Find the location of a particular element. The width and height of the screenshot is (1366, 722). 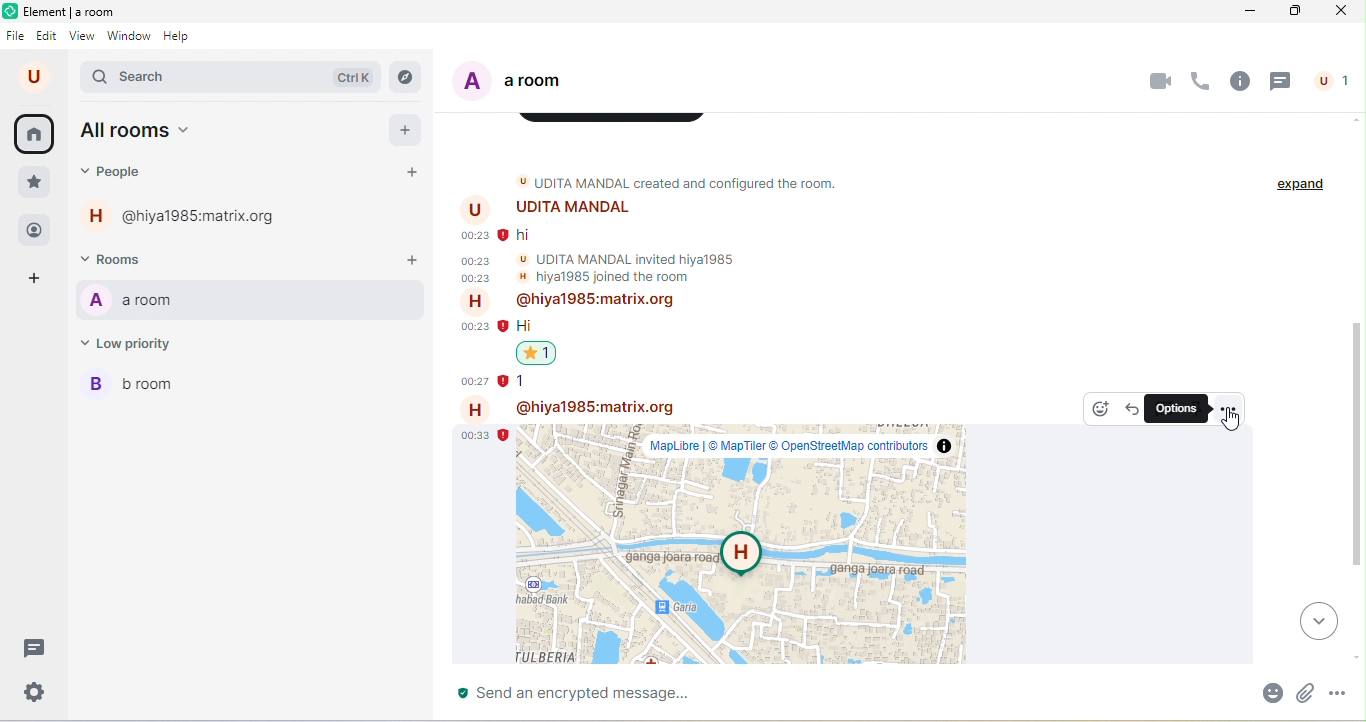

explore rooms is located at coordinates (406, 76).